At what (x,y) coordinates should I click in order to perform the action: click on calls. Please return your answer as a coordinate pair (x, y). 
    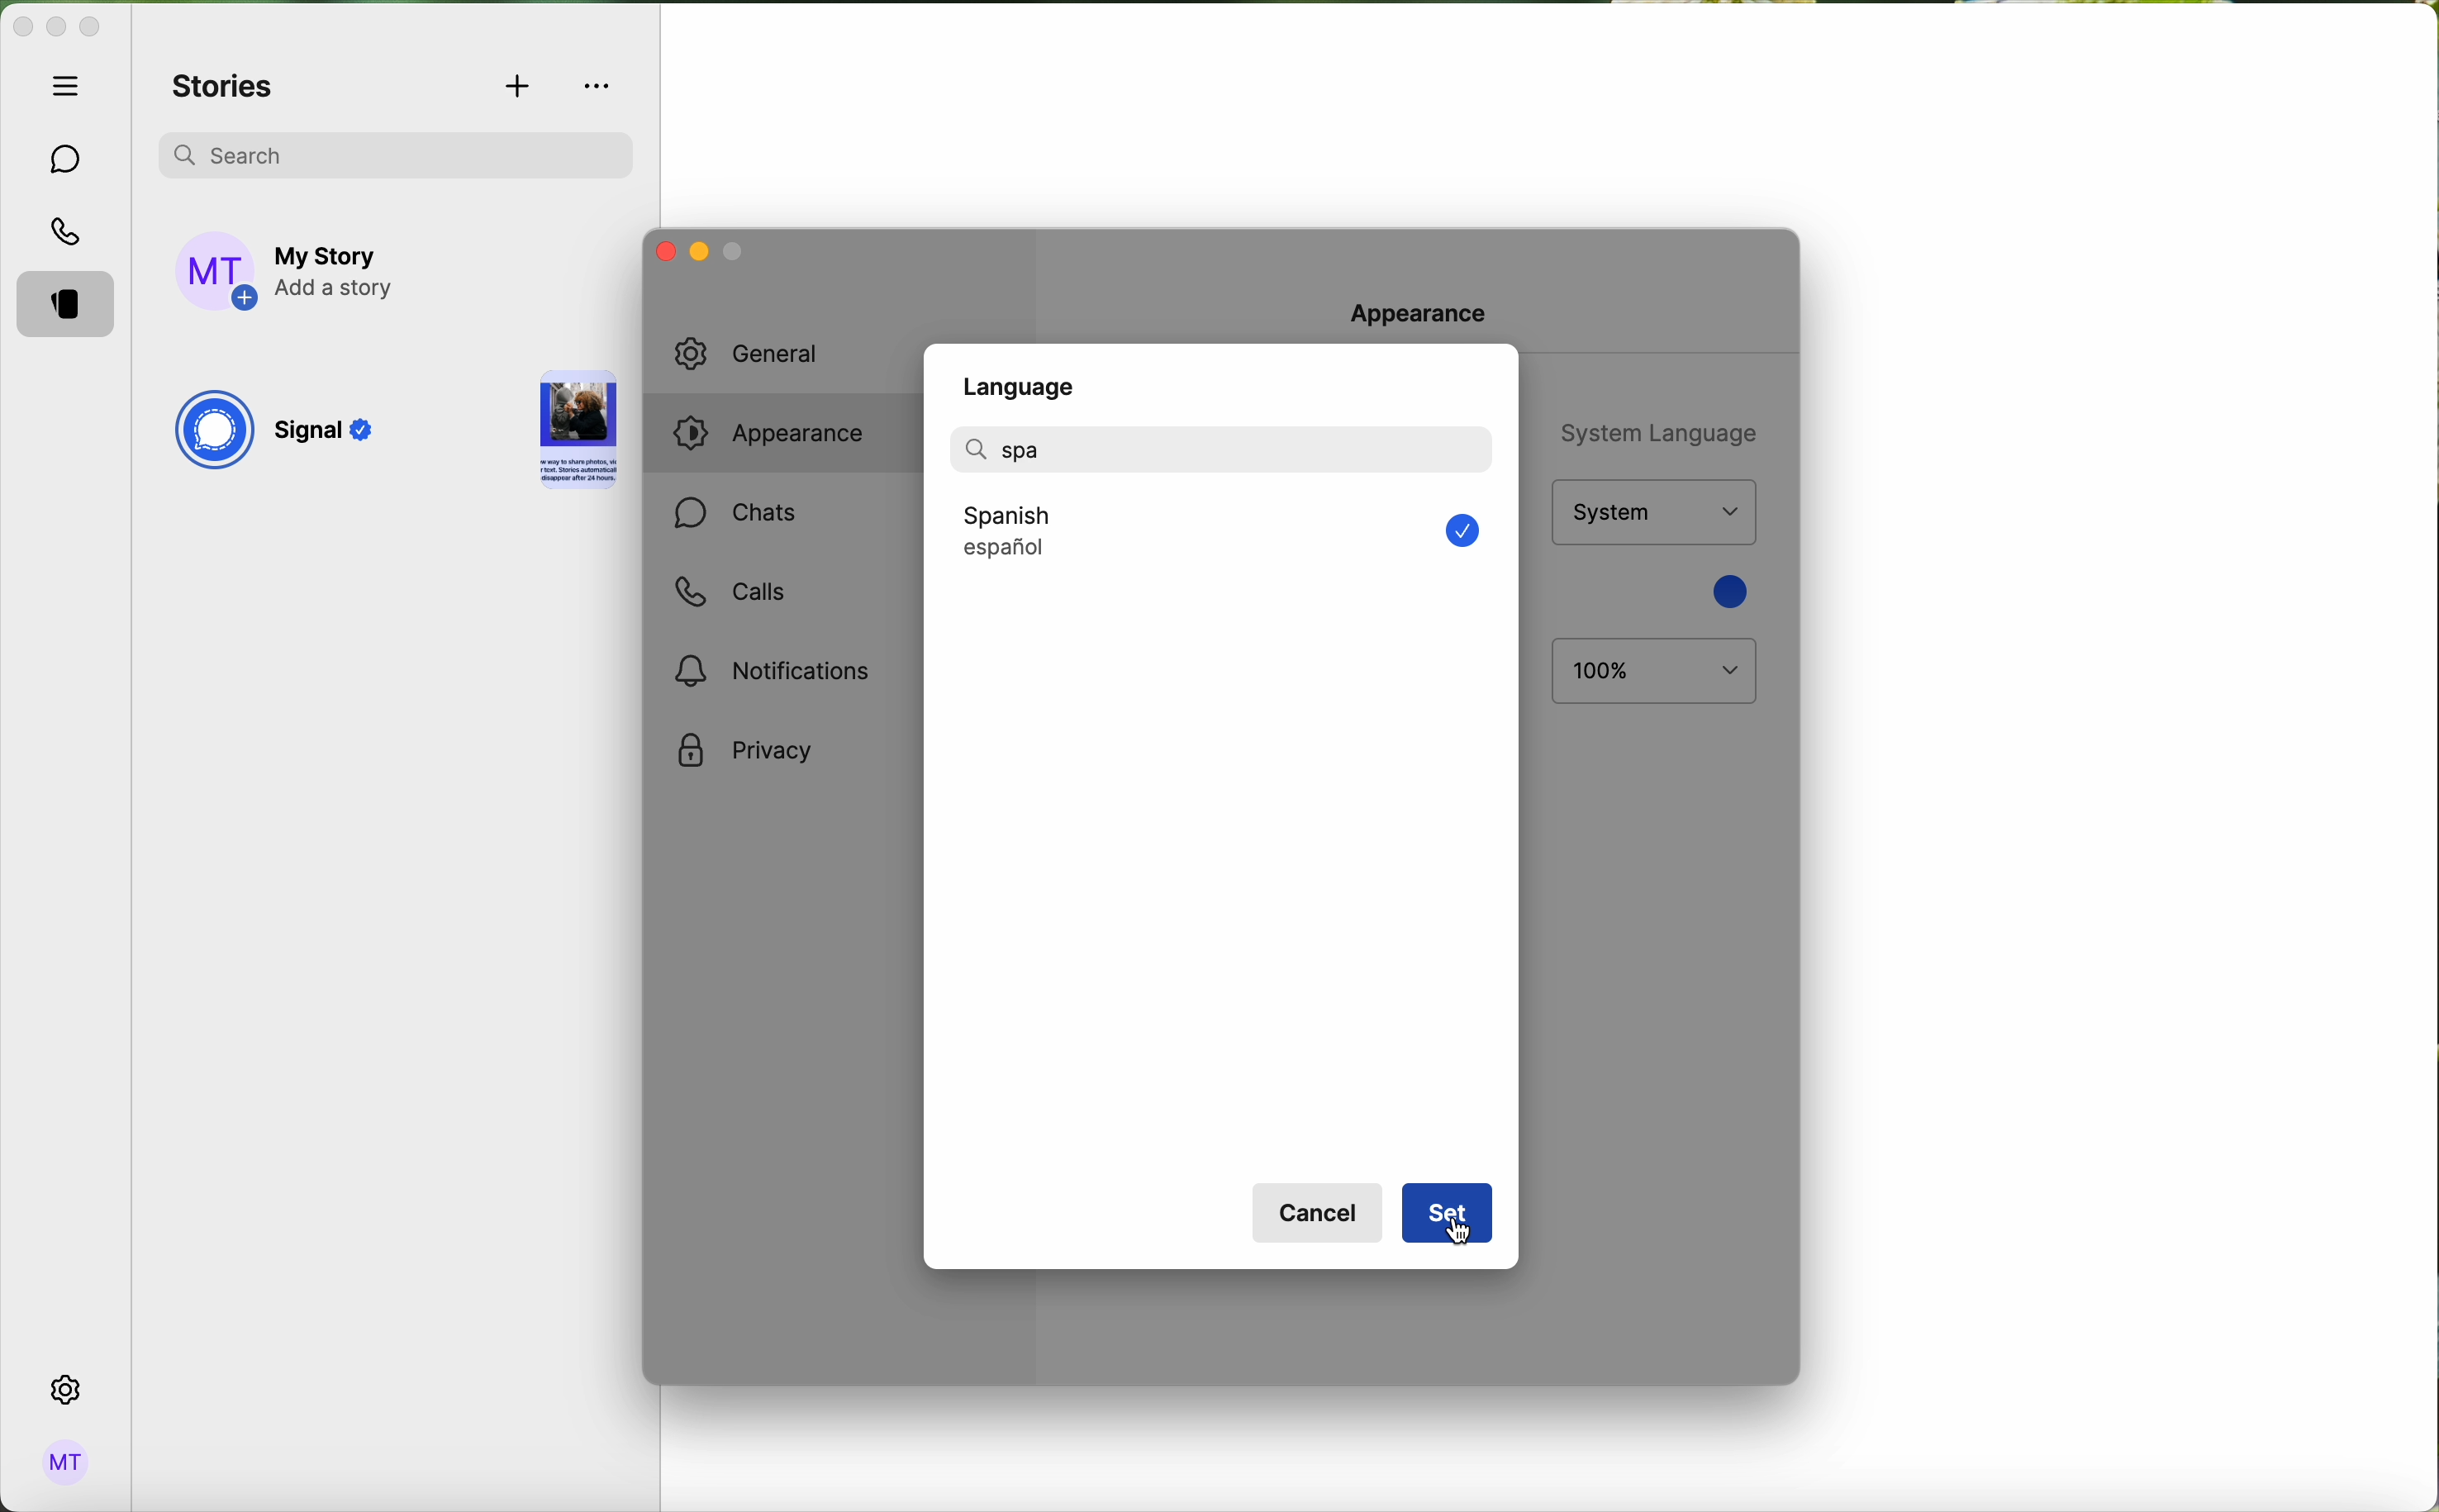
    Looking at the image, I should click on (70, 234).